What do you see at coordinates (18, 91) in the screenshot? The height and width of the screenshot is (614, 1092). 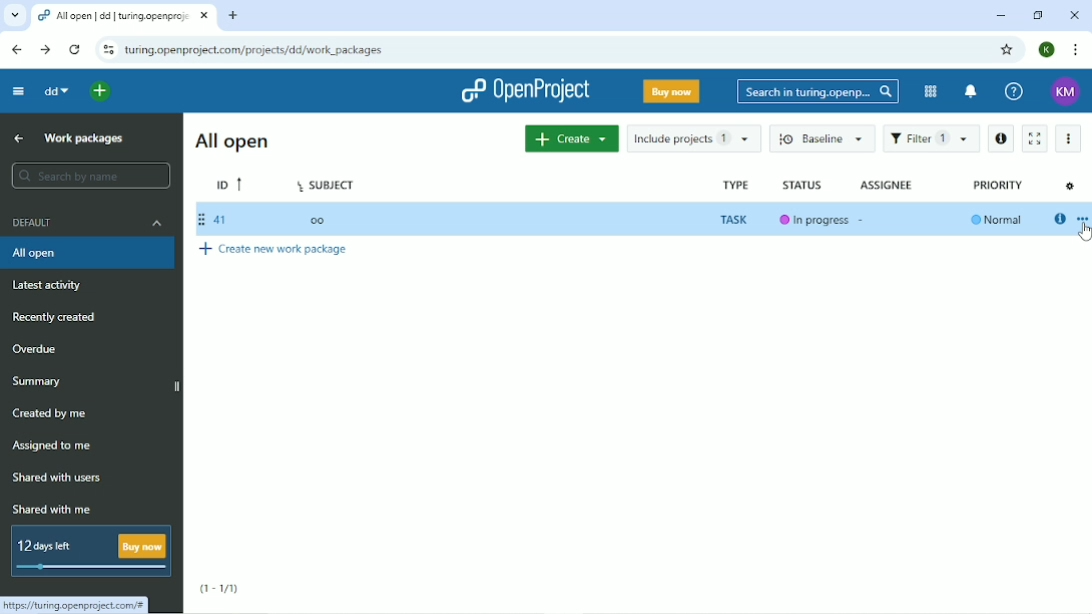 I see `Collapse project menu` at bounding box center [18, 91].